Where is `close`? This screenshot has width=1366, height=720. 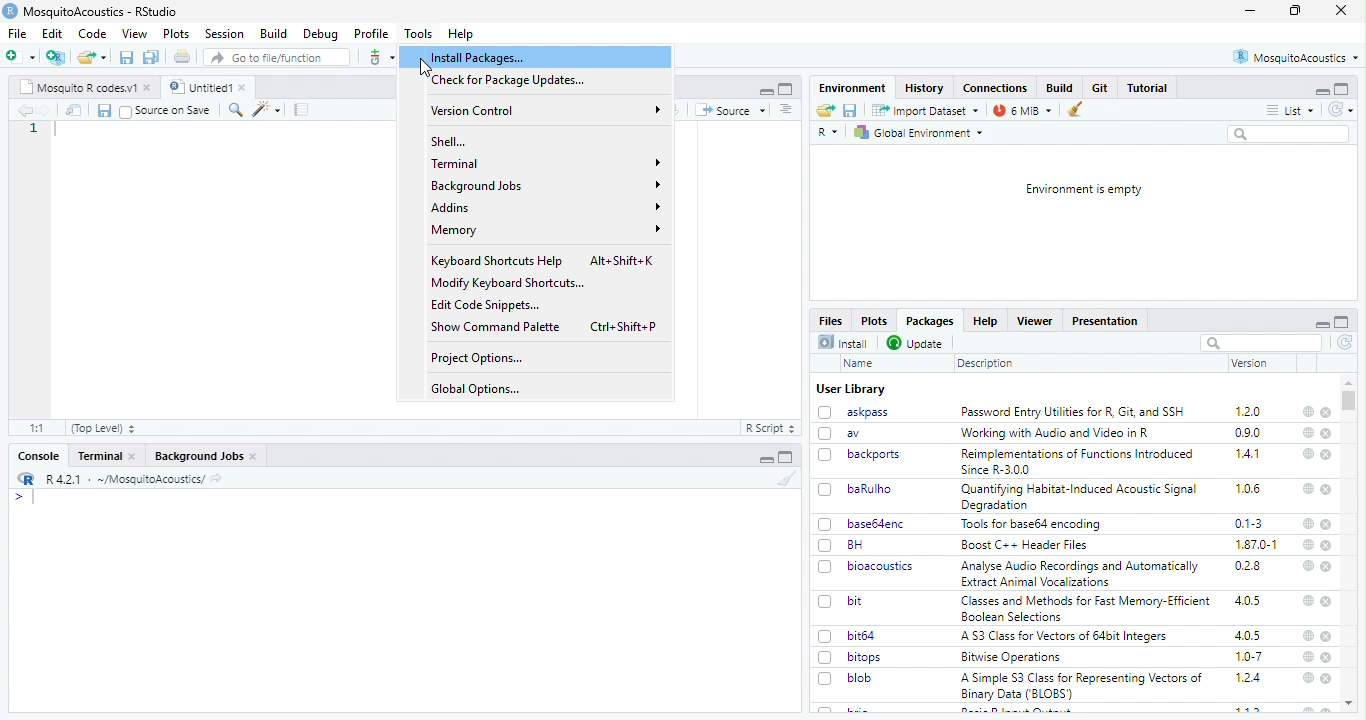 close is located at coordinates (133, 456).